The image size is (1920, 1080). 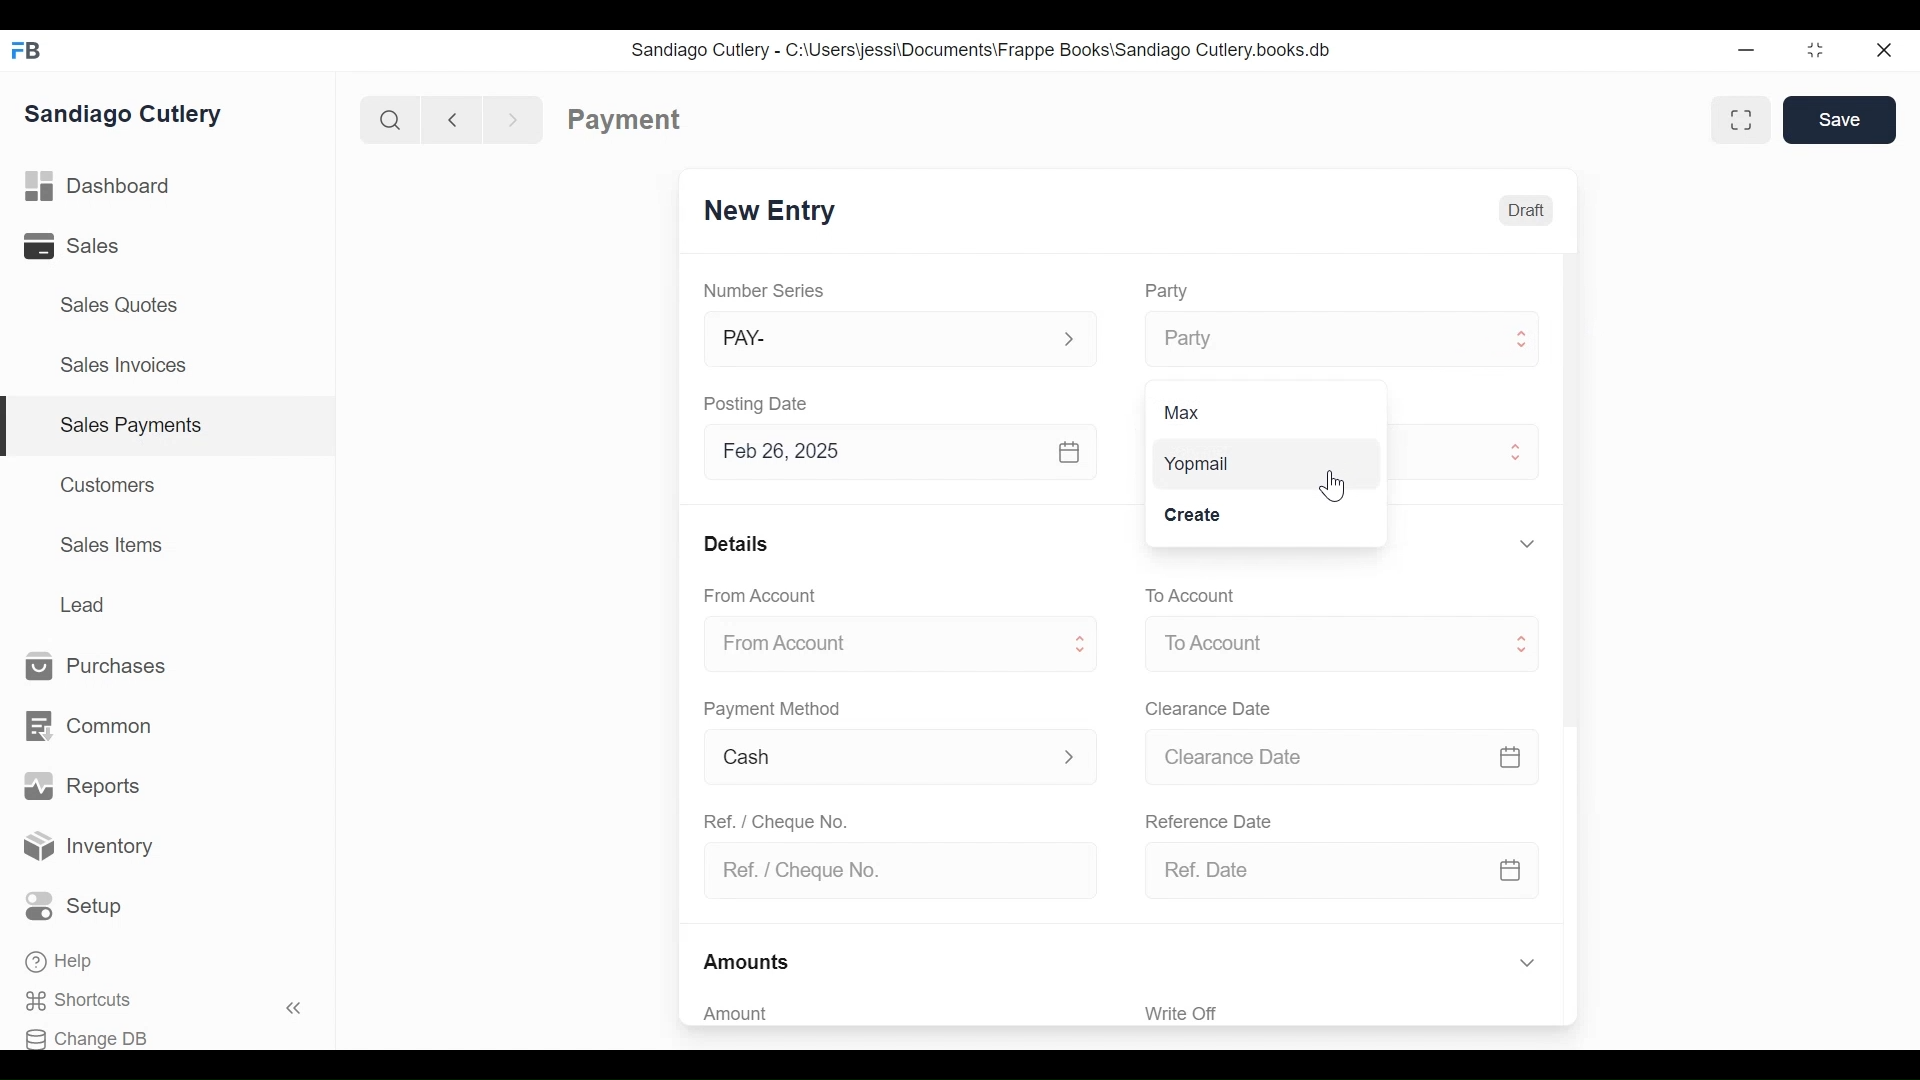 I want to click on Sales, so click(x=86, y=246).